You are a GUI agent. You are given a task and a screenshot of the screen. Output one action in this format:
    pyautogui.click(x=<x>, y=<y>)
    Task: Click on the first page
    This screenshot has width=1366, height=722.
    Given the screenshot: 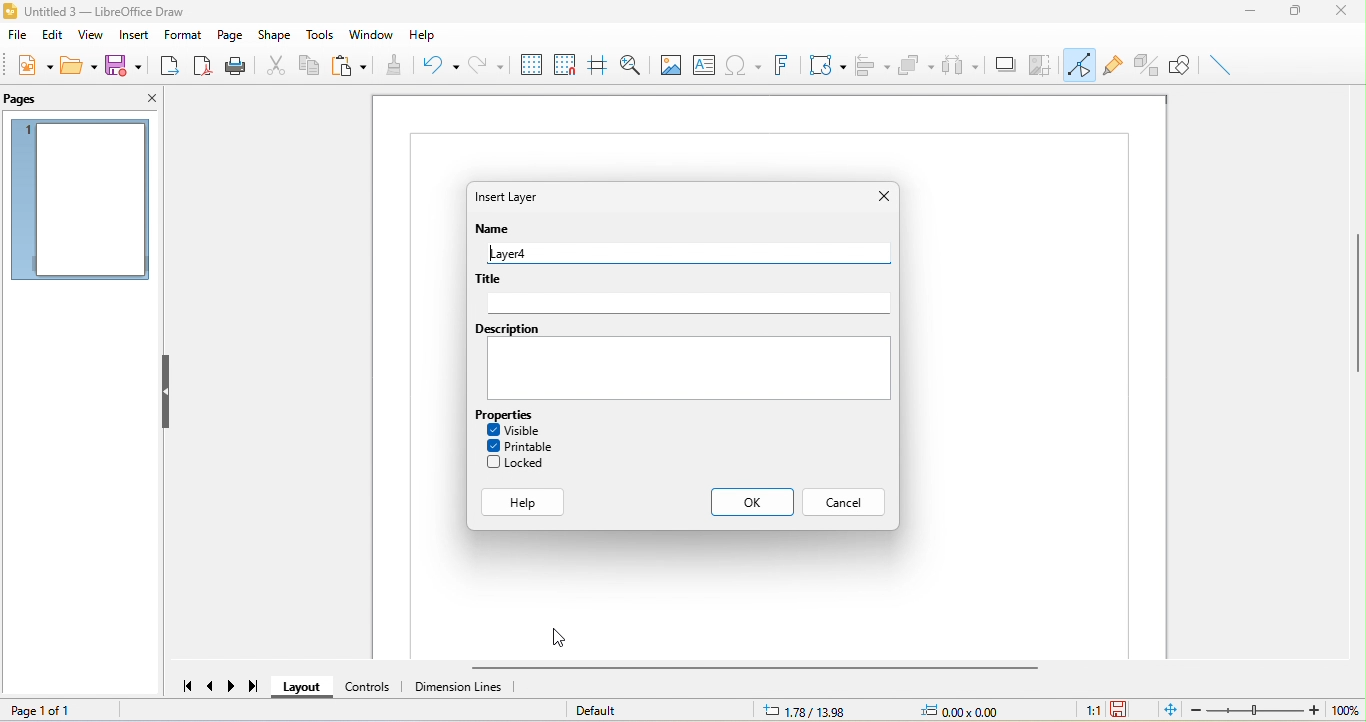 What is the action you would take?
    pyautogui.click(x=183, y=686)
    